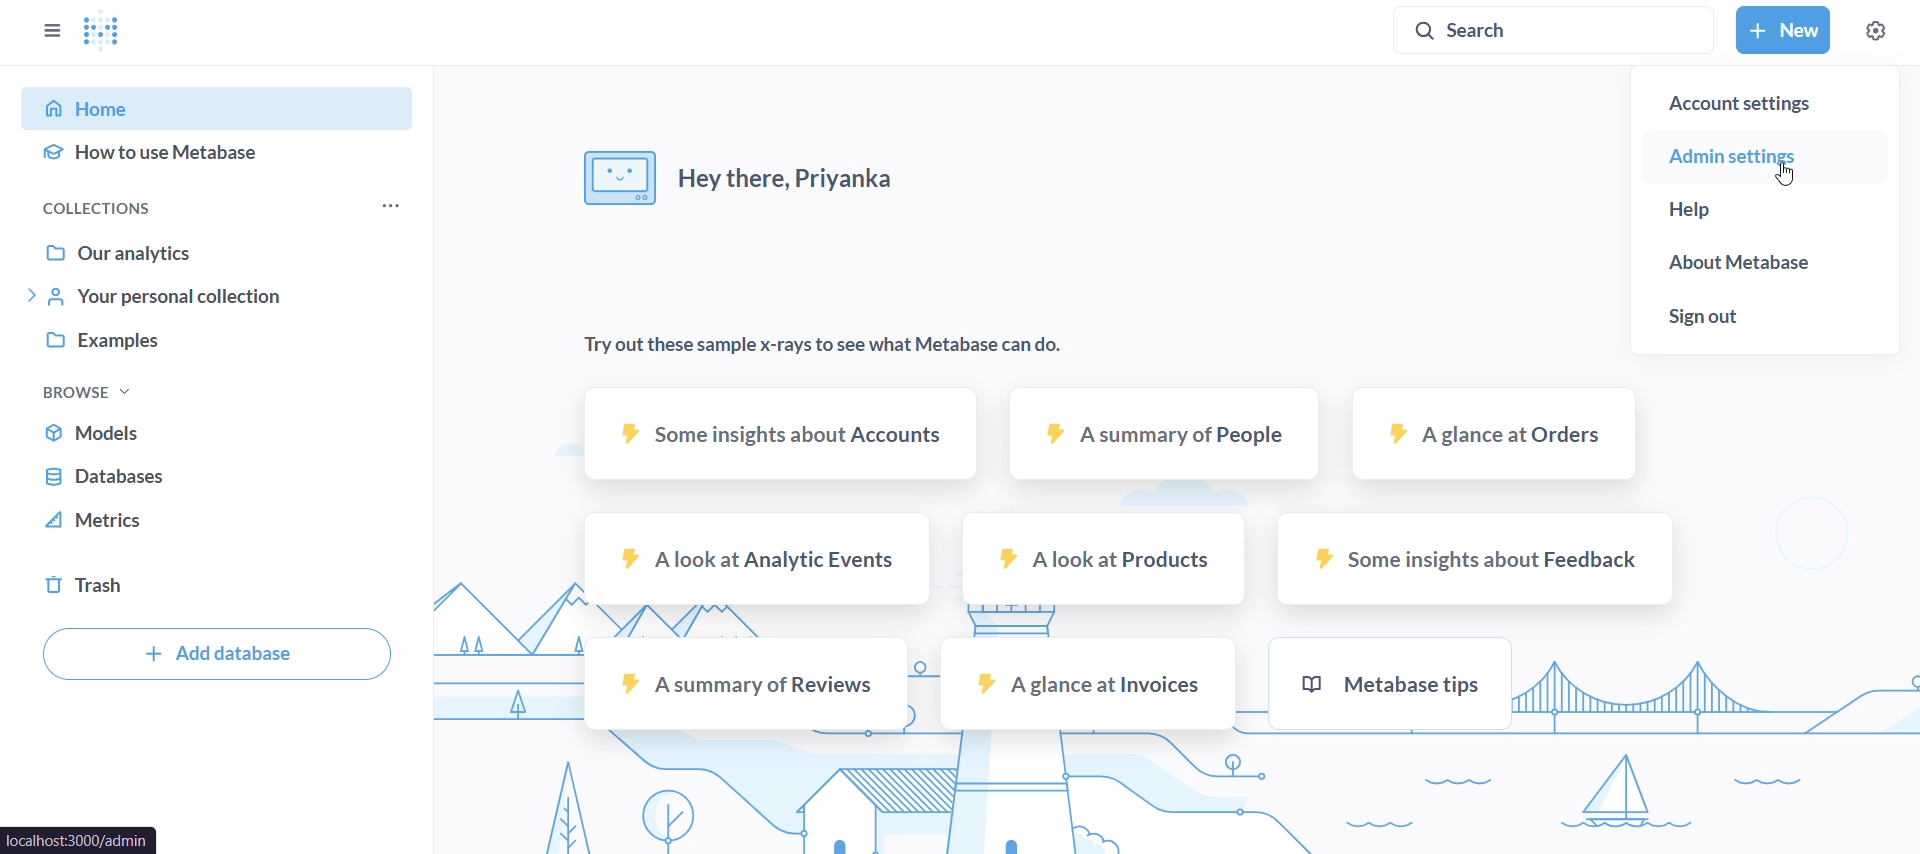 The height and width of the screenshot is (854, 1920). Describe the element at coordinates (746, 685) in the screenshot. I see `a summary of reviews` at that location.